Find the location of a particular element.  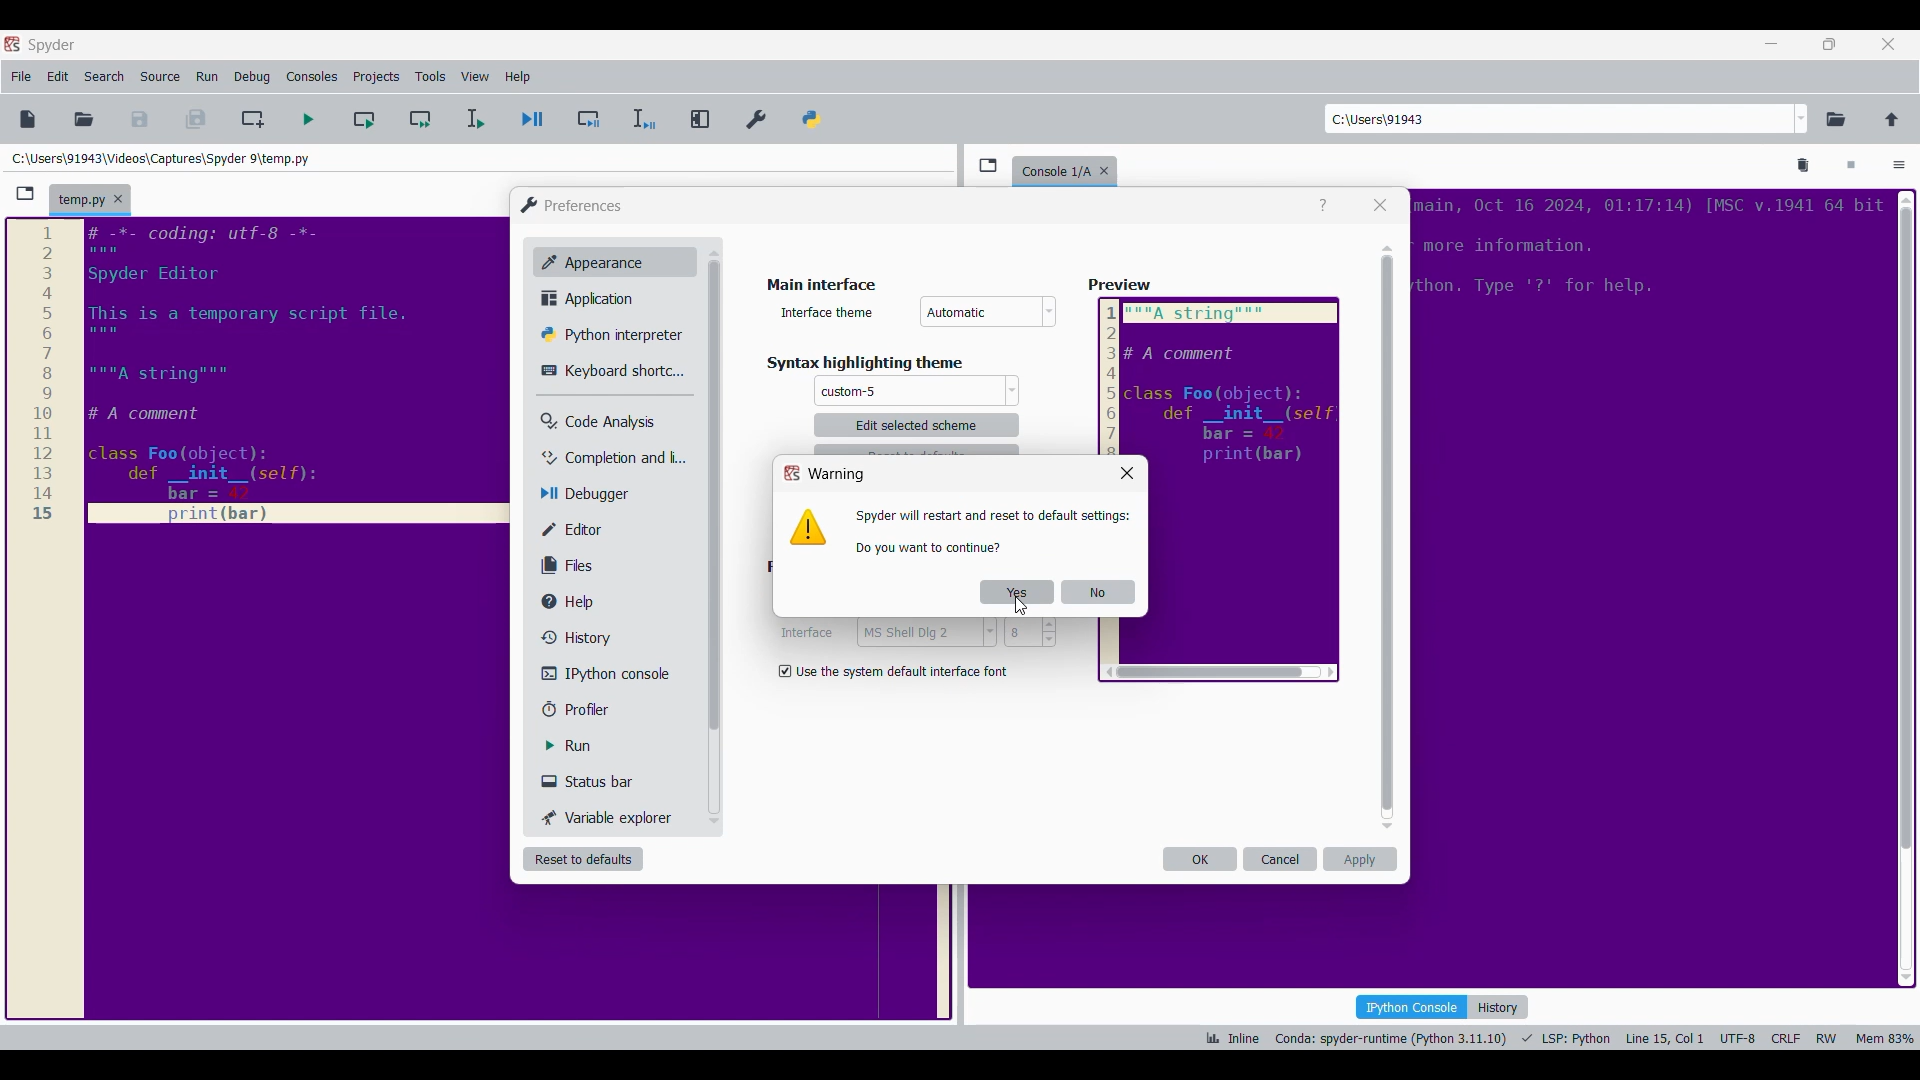

Cancel is located at coordinates (1281, 859).